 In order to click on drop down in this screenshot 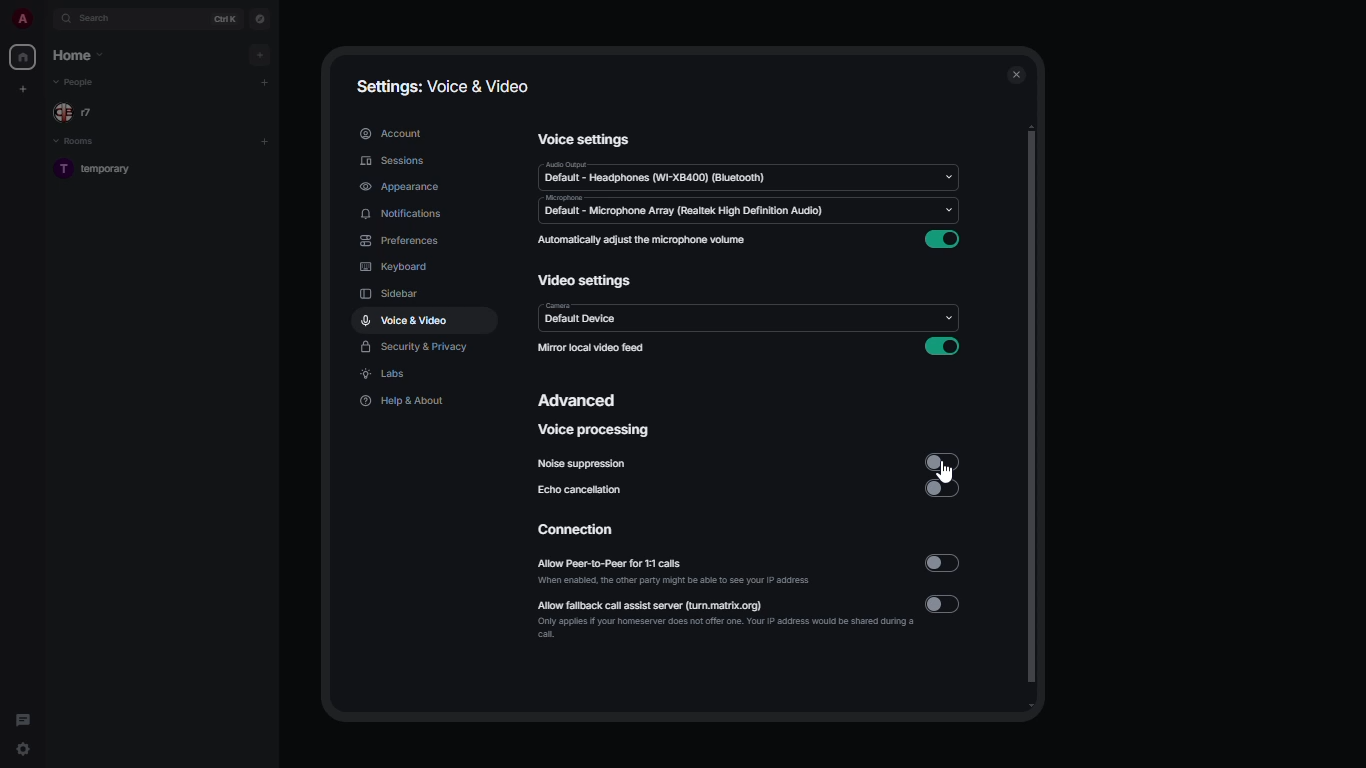, I will do `click(953, 216)`.